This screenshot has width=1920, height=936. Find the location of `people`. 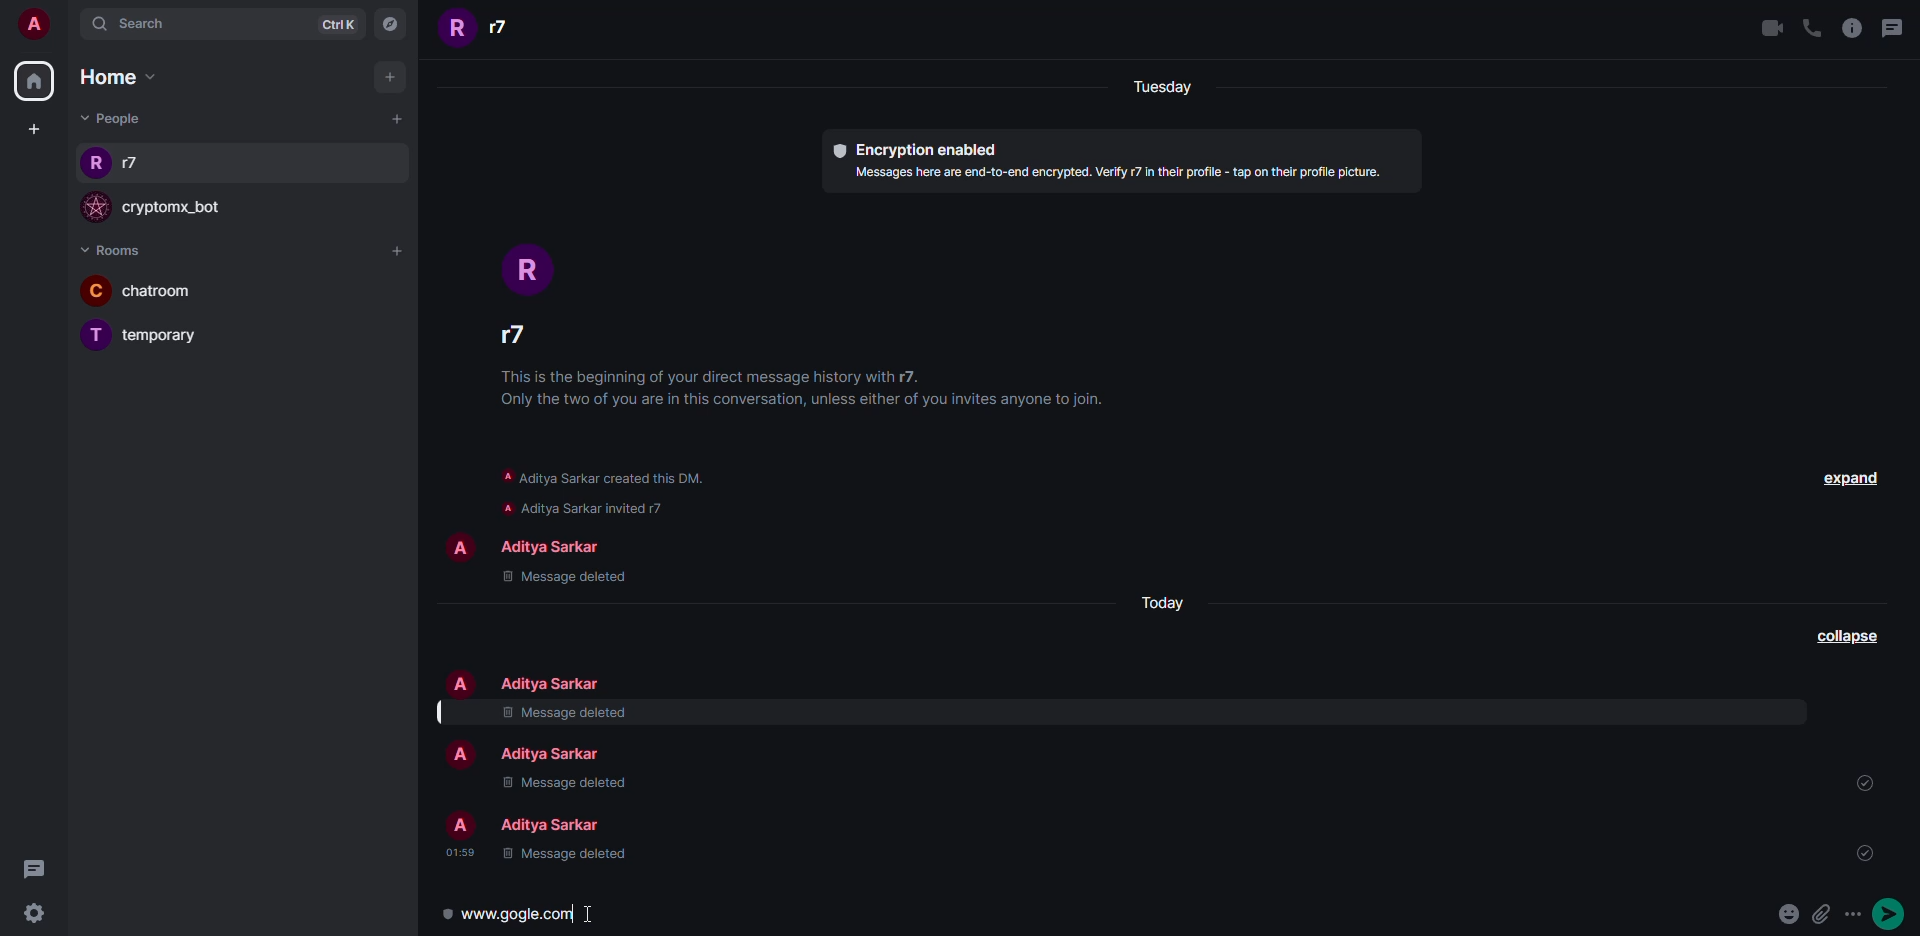

people is located at coordinates (136, 166).